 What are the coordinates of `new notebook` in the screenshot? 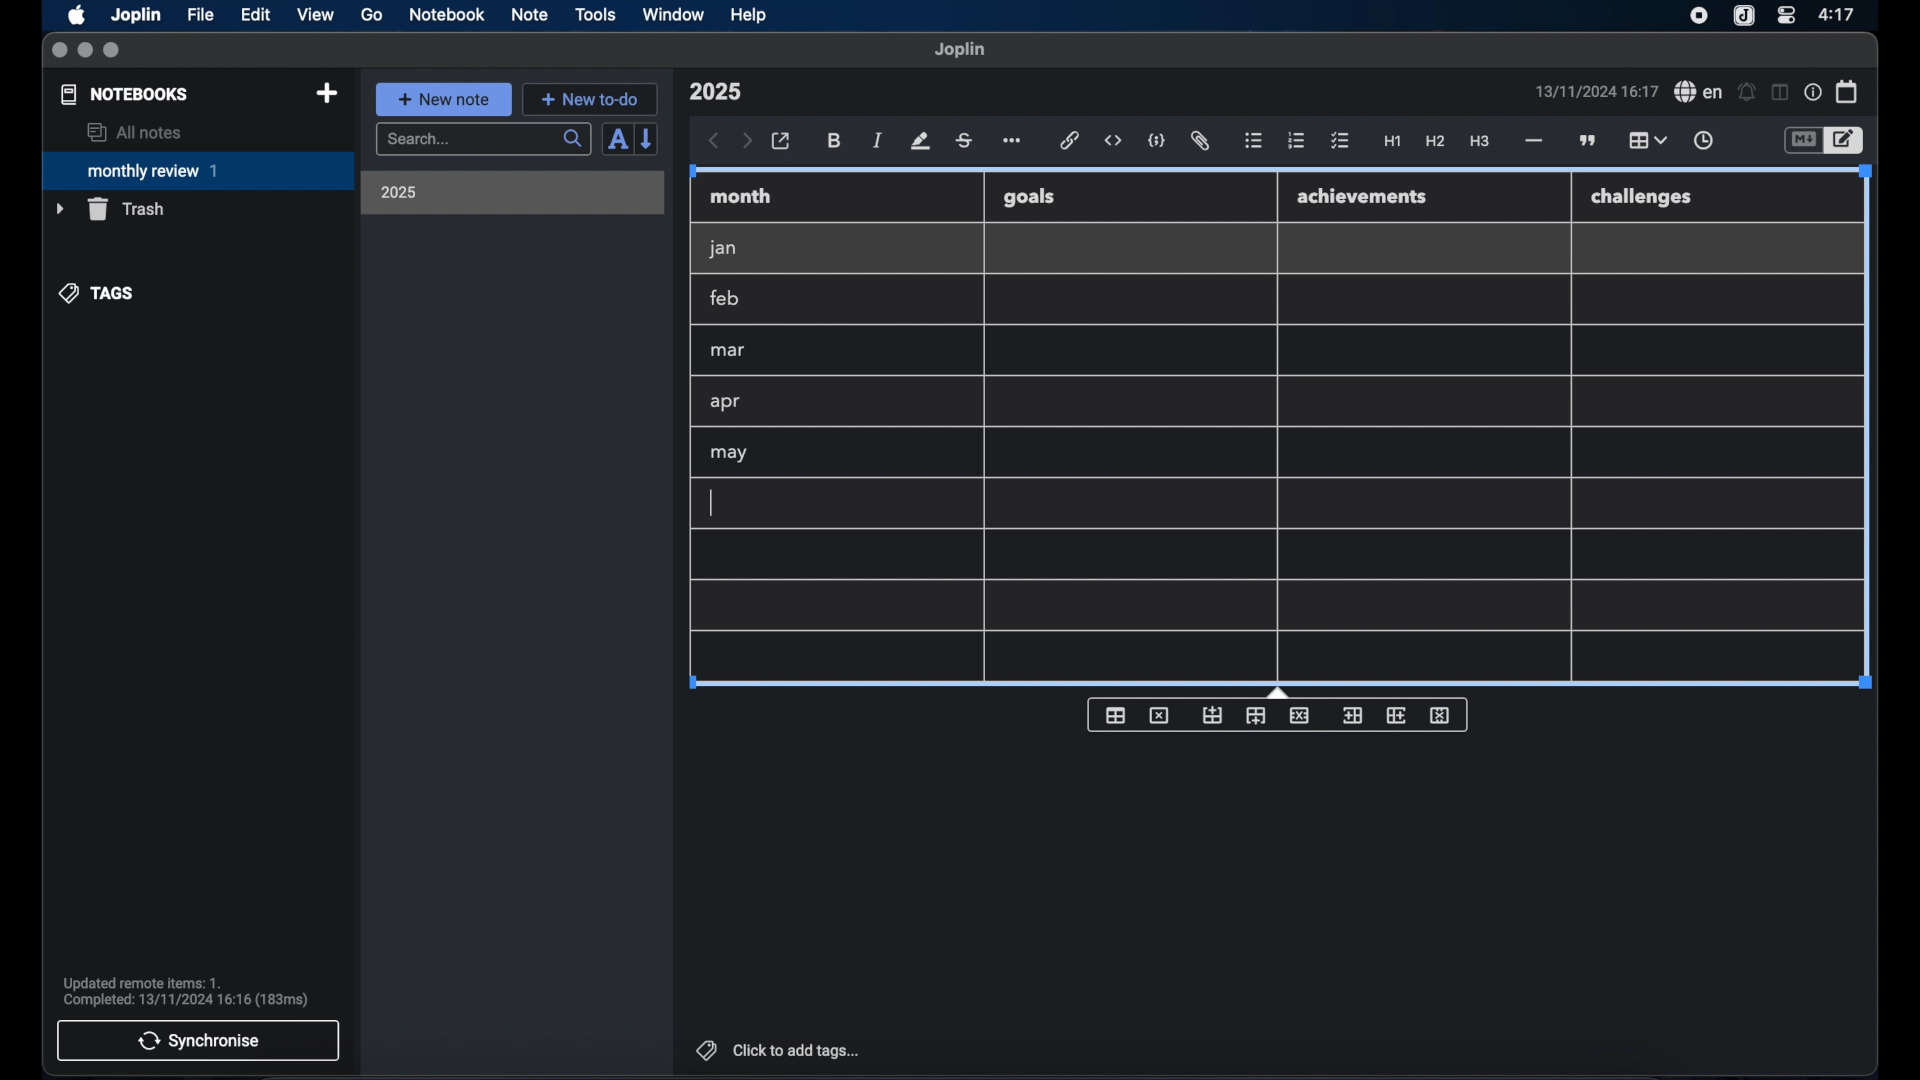 It's located at (326, 94).